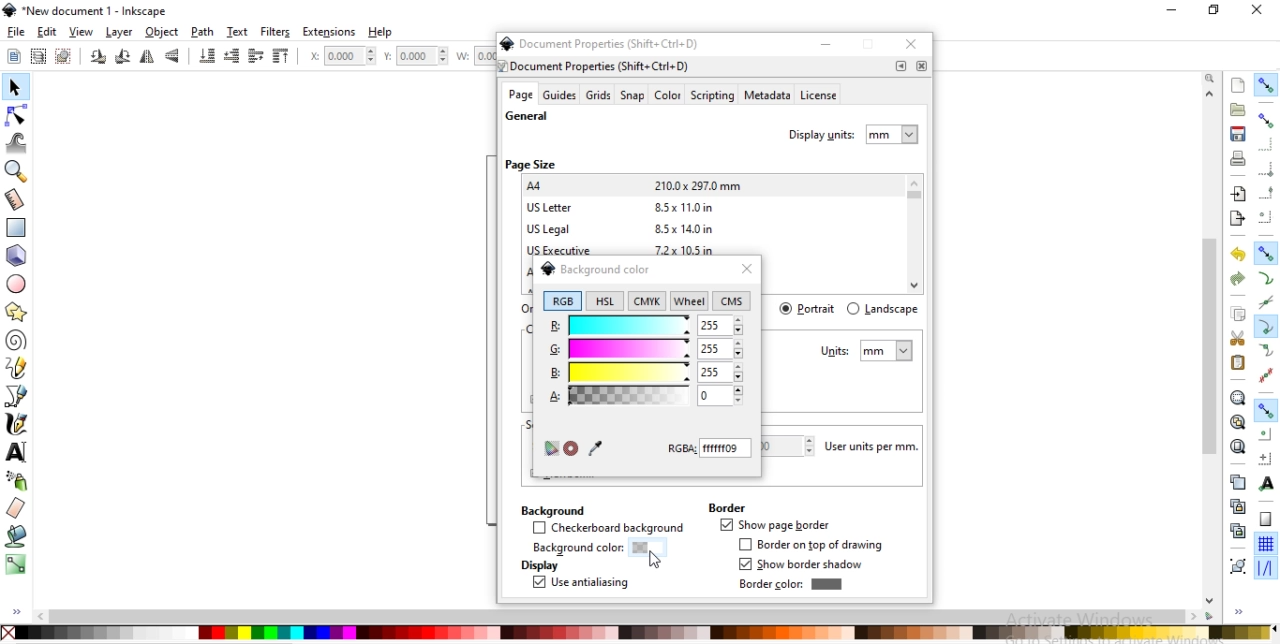 The image size is (1280, 644). What do you see at coordinates (826, 44) in the screenshot?
I see `minimize` at bounding box center [826, 44].